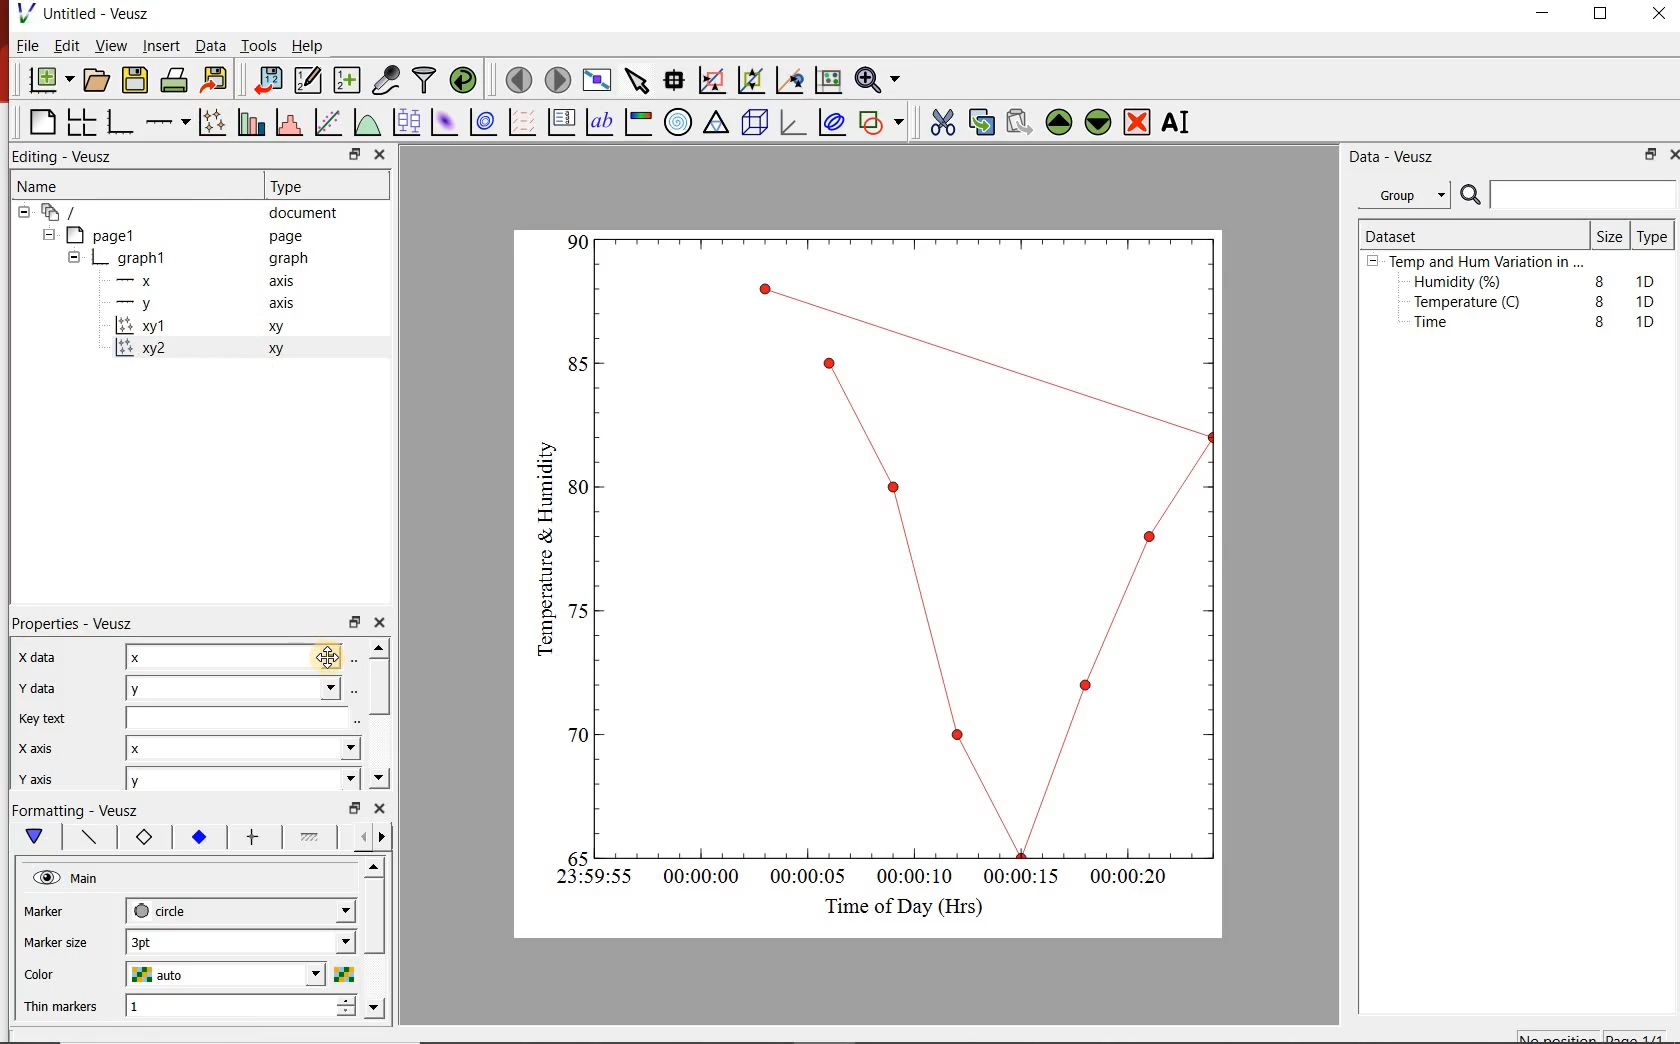 The height and width of the screenshot is (1044, 1680). Describe the element at coordinates (311, 838) in the screenshot. I see `fill 1` at that location.